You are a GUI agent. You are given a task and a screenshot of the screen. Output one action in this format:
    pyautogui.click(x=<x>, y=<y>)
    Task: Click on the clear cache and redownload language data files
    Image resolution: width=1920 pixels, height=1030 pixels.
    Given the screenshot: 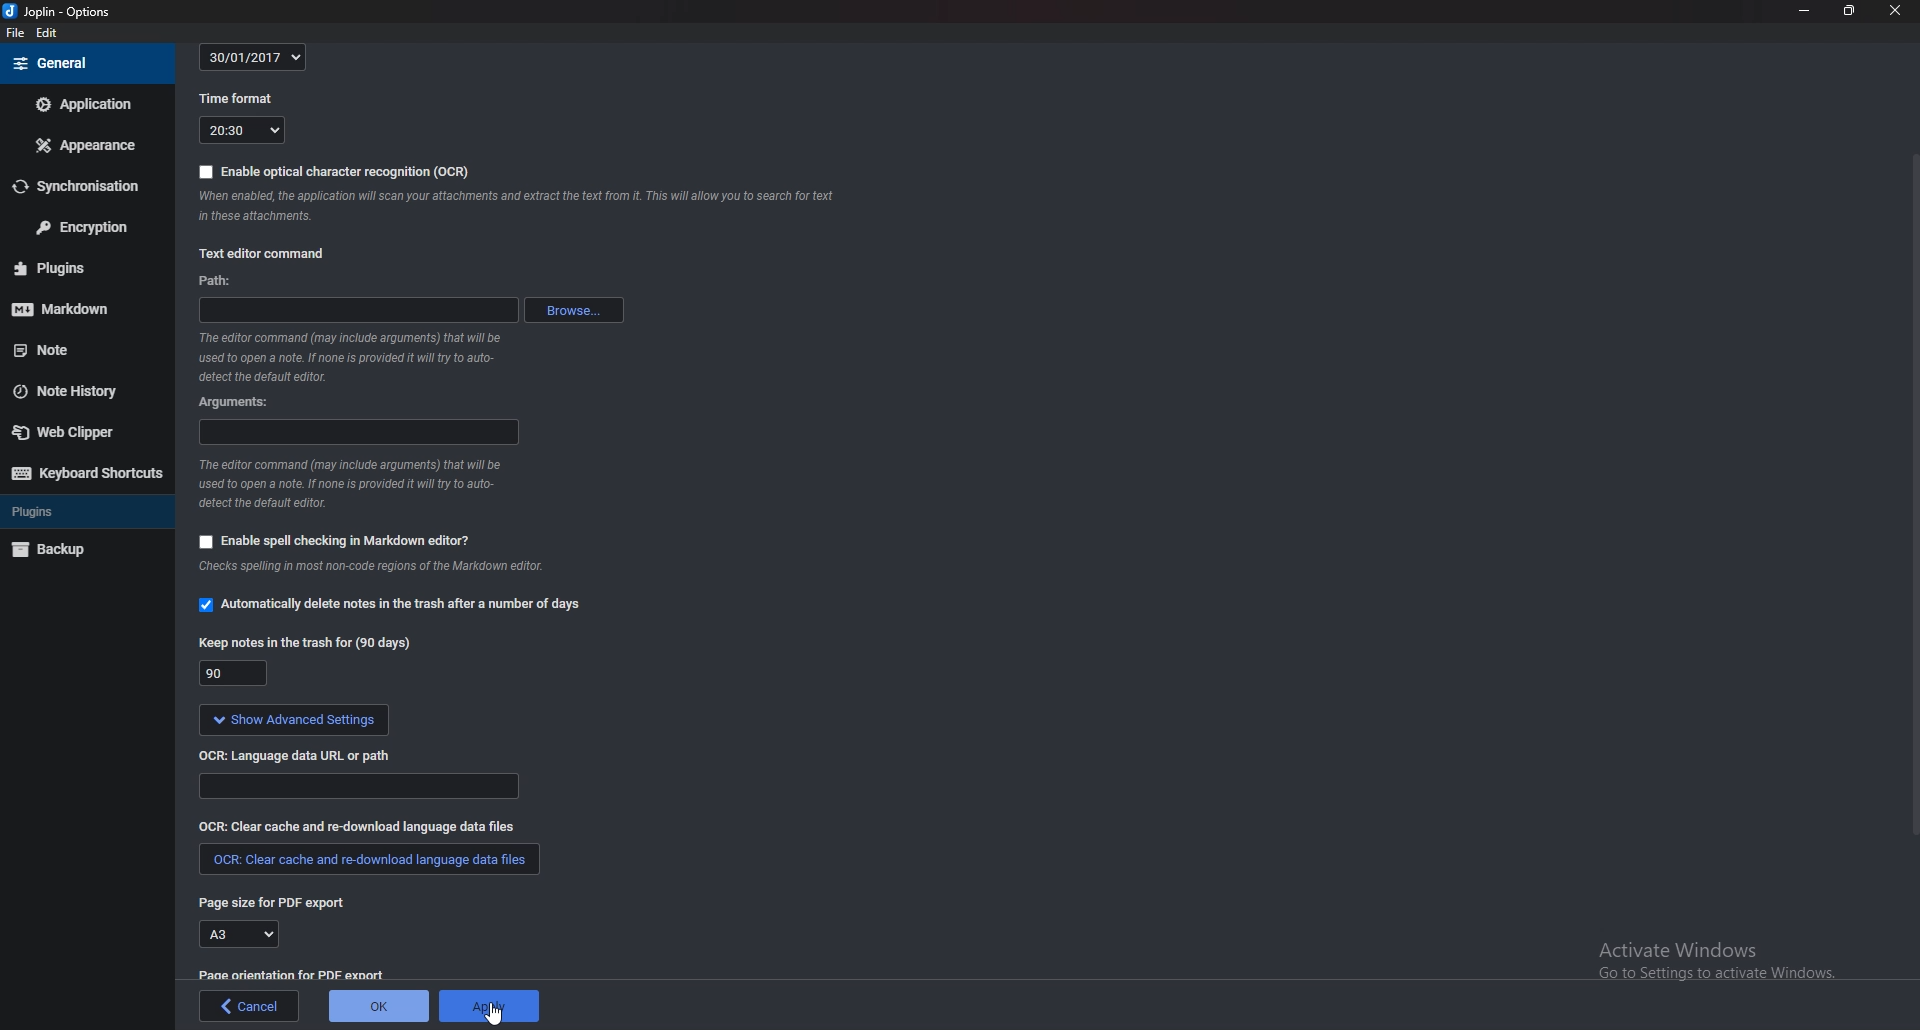 What is the action you would take?
    pyautogui.click(x=366, y=862)
    